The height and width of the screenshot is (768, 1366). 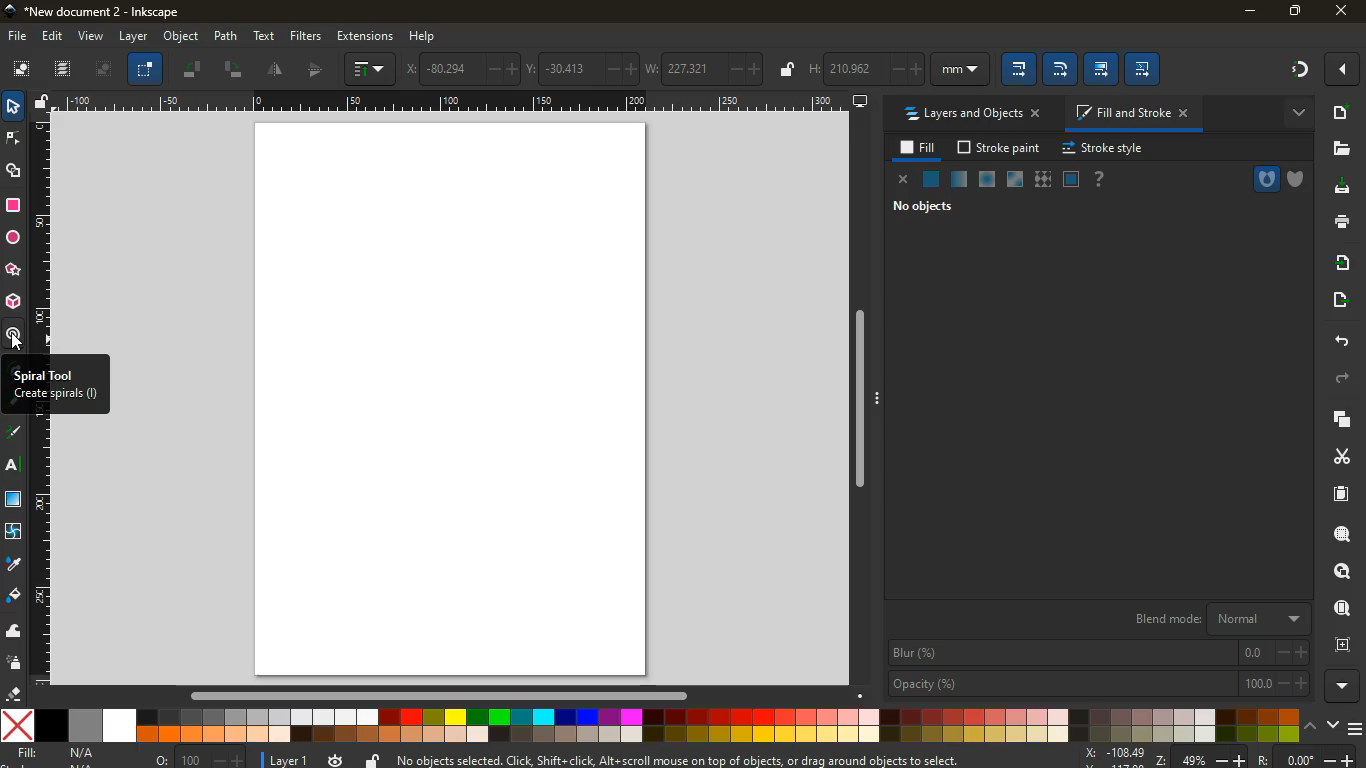 I want to click on add, so click(x=1341, y=115).